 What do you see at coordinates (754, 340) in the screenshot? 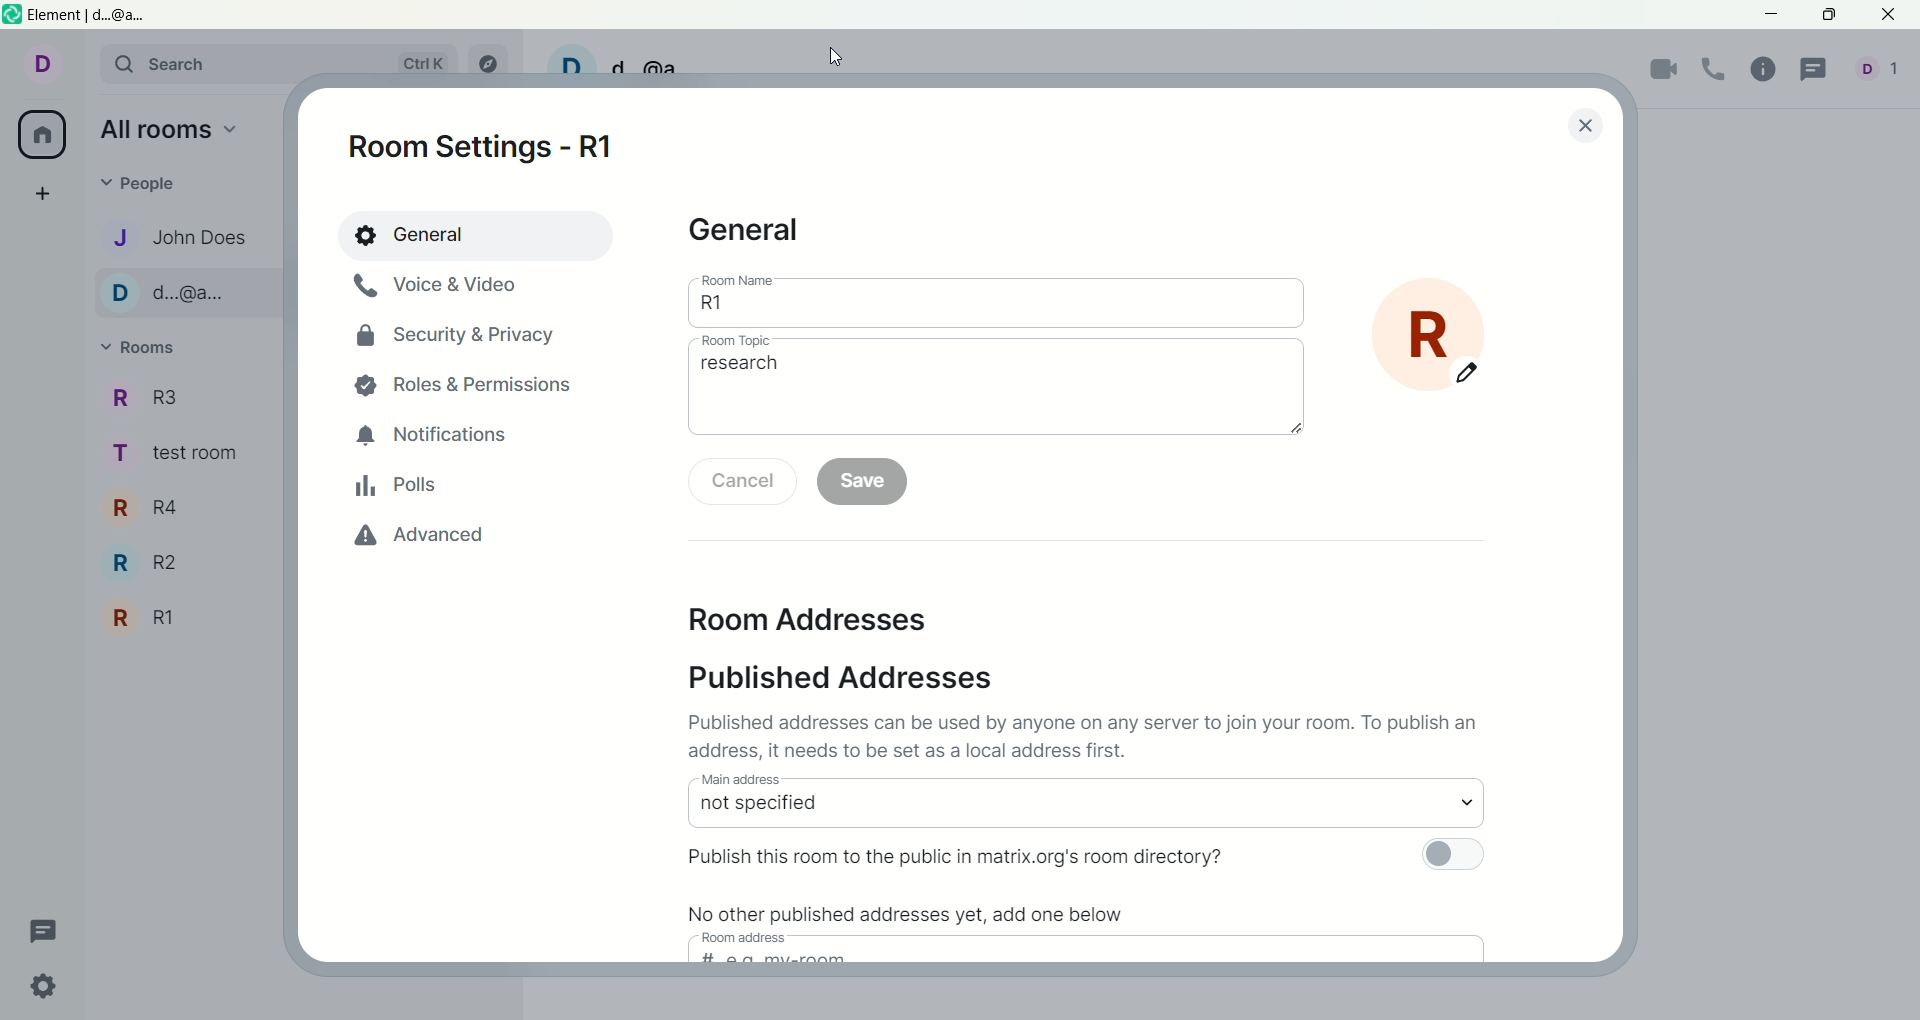
I see `room topic` at bounding box center [754, 340].